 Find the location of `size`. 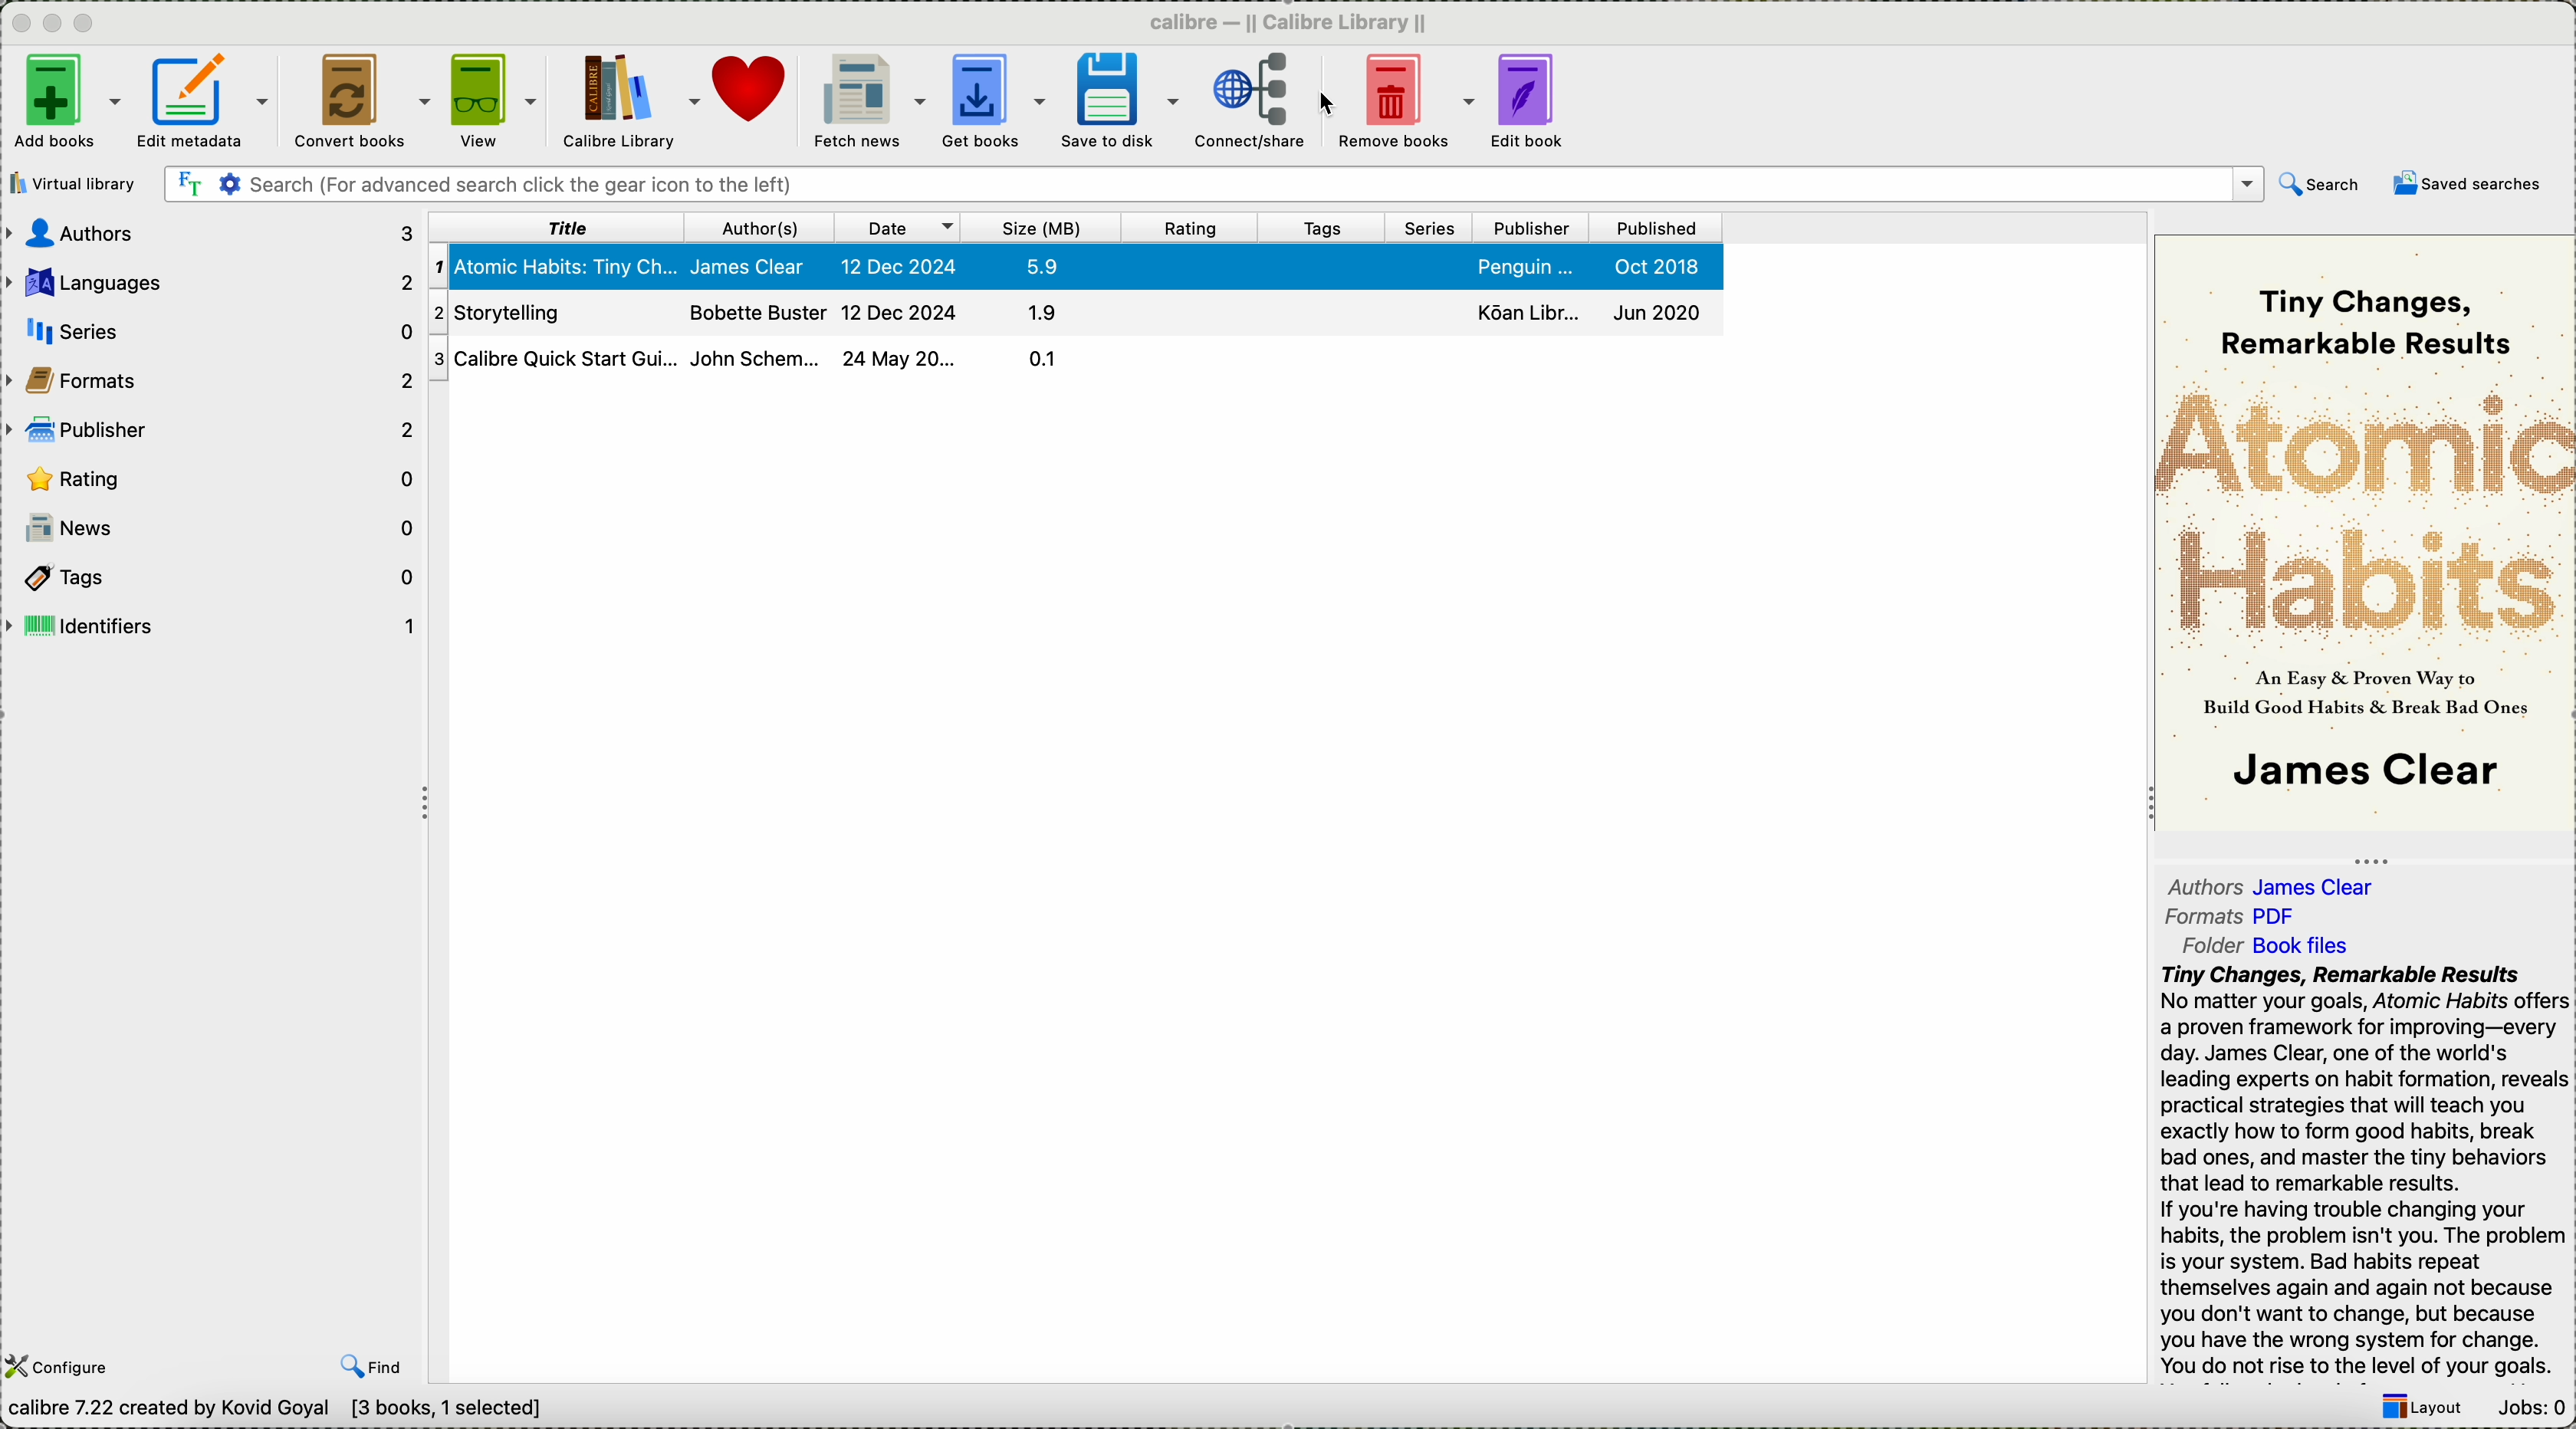

size is located at coordinates (1043, 229).